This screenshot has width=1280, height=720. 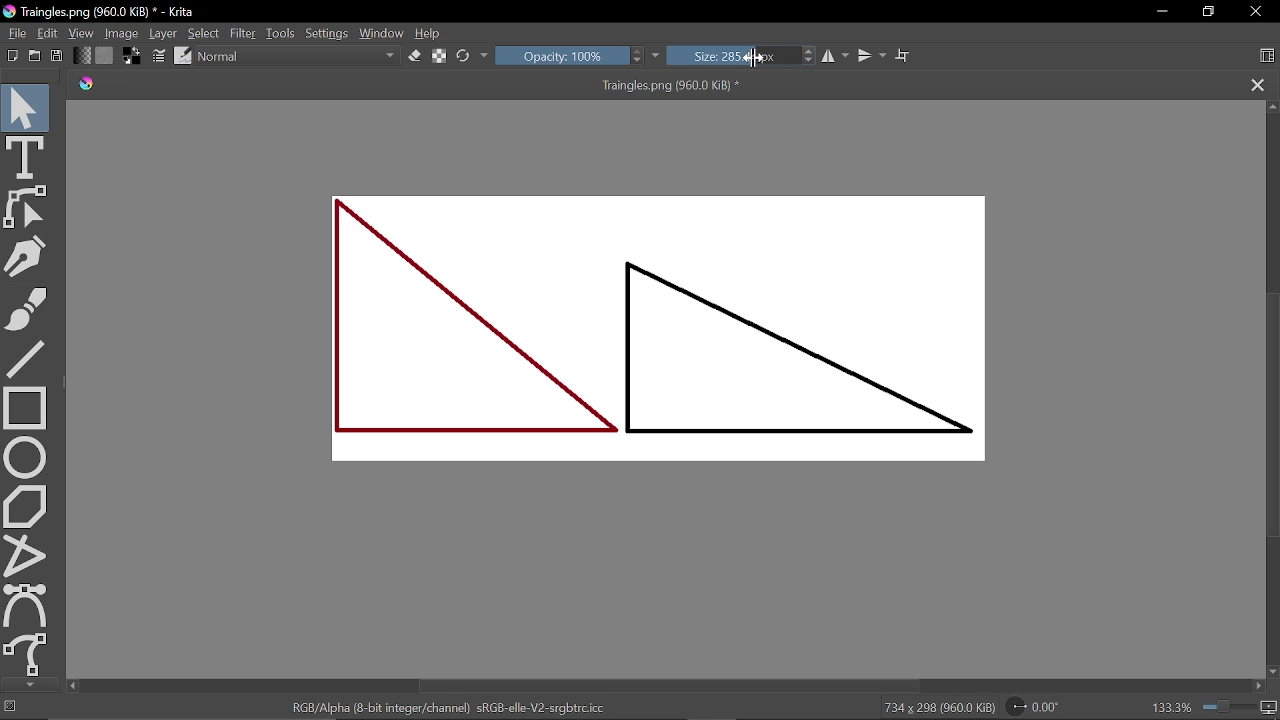 I want to click on Restore down, so click(x=1207, y=11).